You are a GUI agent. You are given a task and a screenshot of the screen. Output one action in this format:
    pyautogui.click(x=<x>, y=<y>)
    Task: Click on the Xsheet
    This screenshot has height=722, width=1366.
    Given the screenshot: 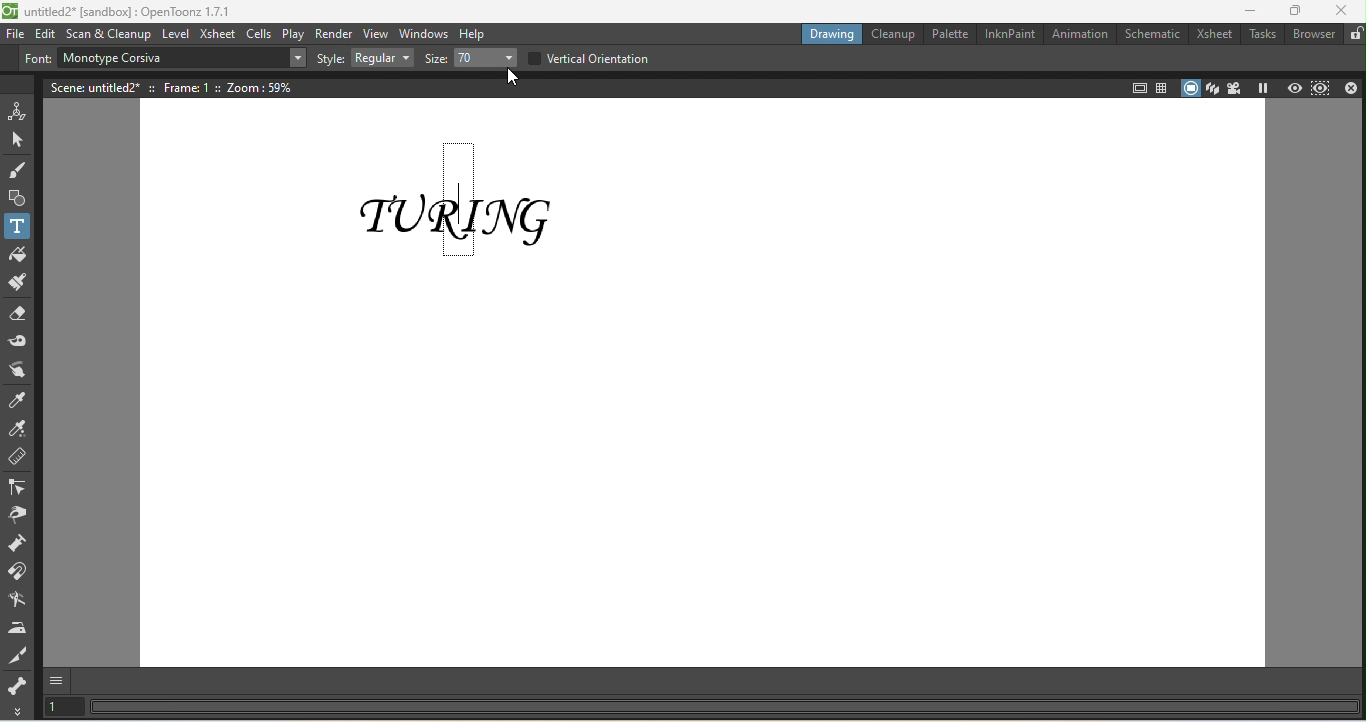 What is the action you would take?
    pyautogui.click(x=218, y=35)
    